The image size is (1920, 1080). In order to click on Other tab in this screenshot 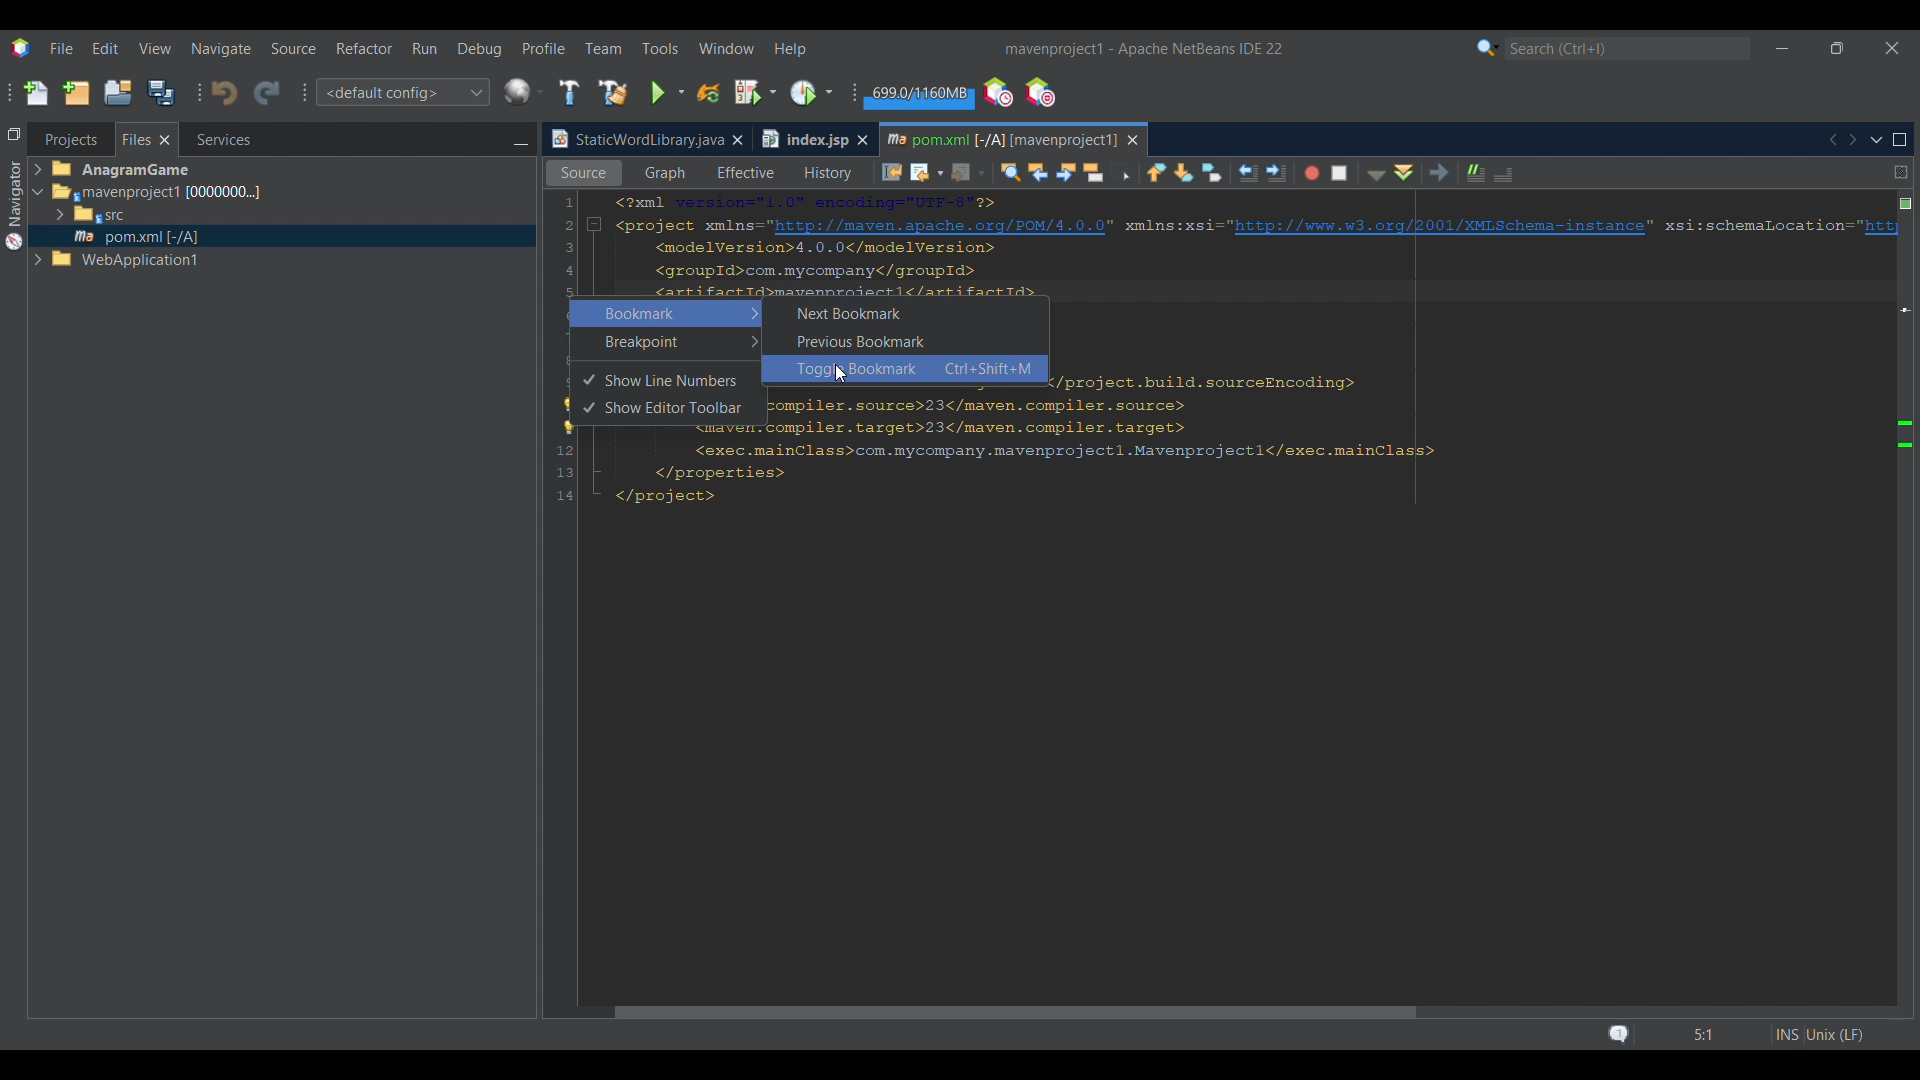, I will do `click(813, 139)`.